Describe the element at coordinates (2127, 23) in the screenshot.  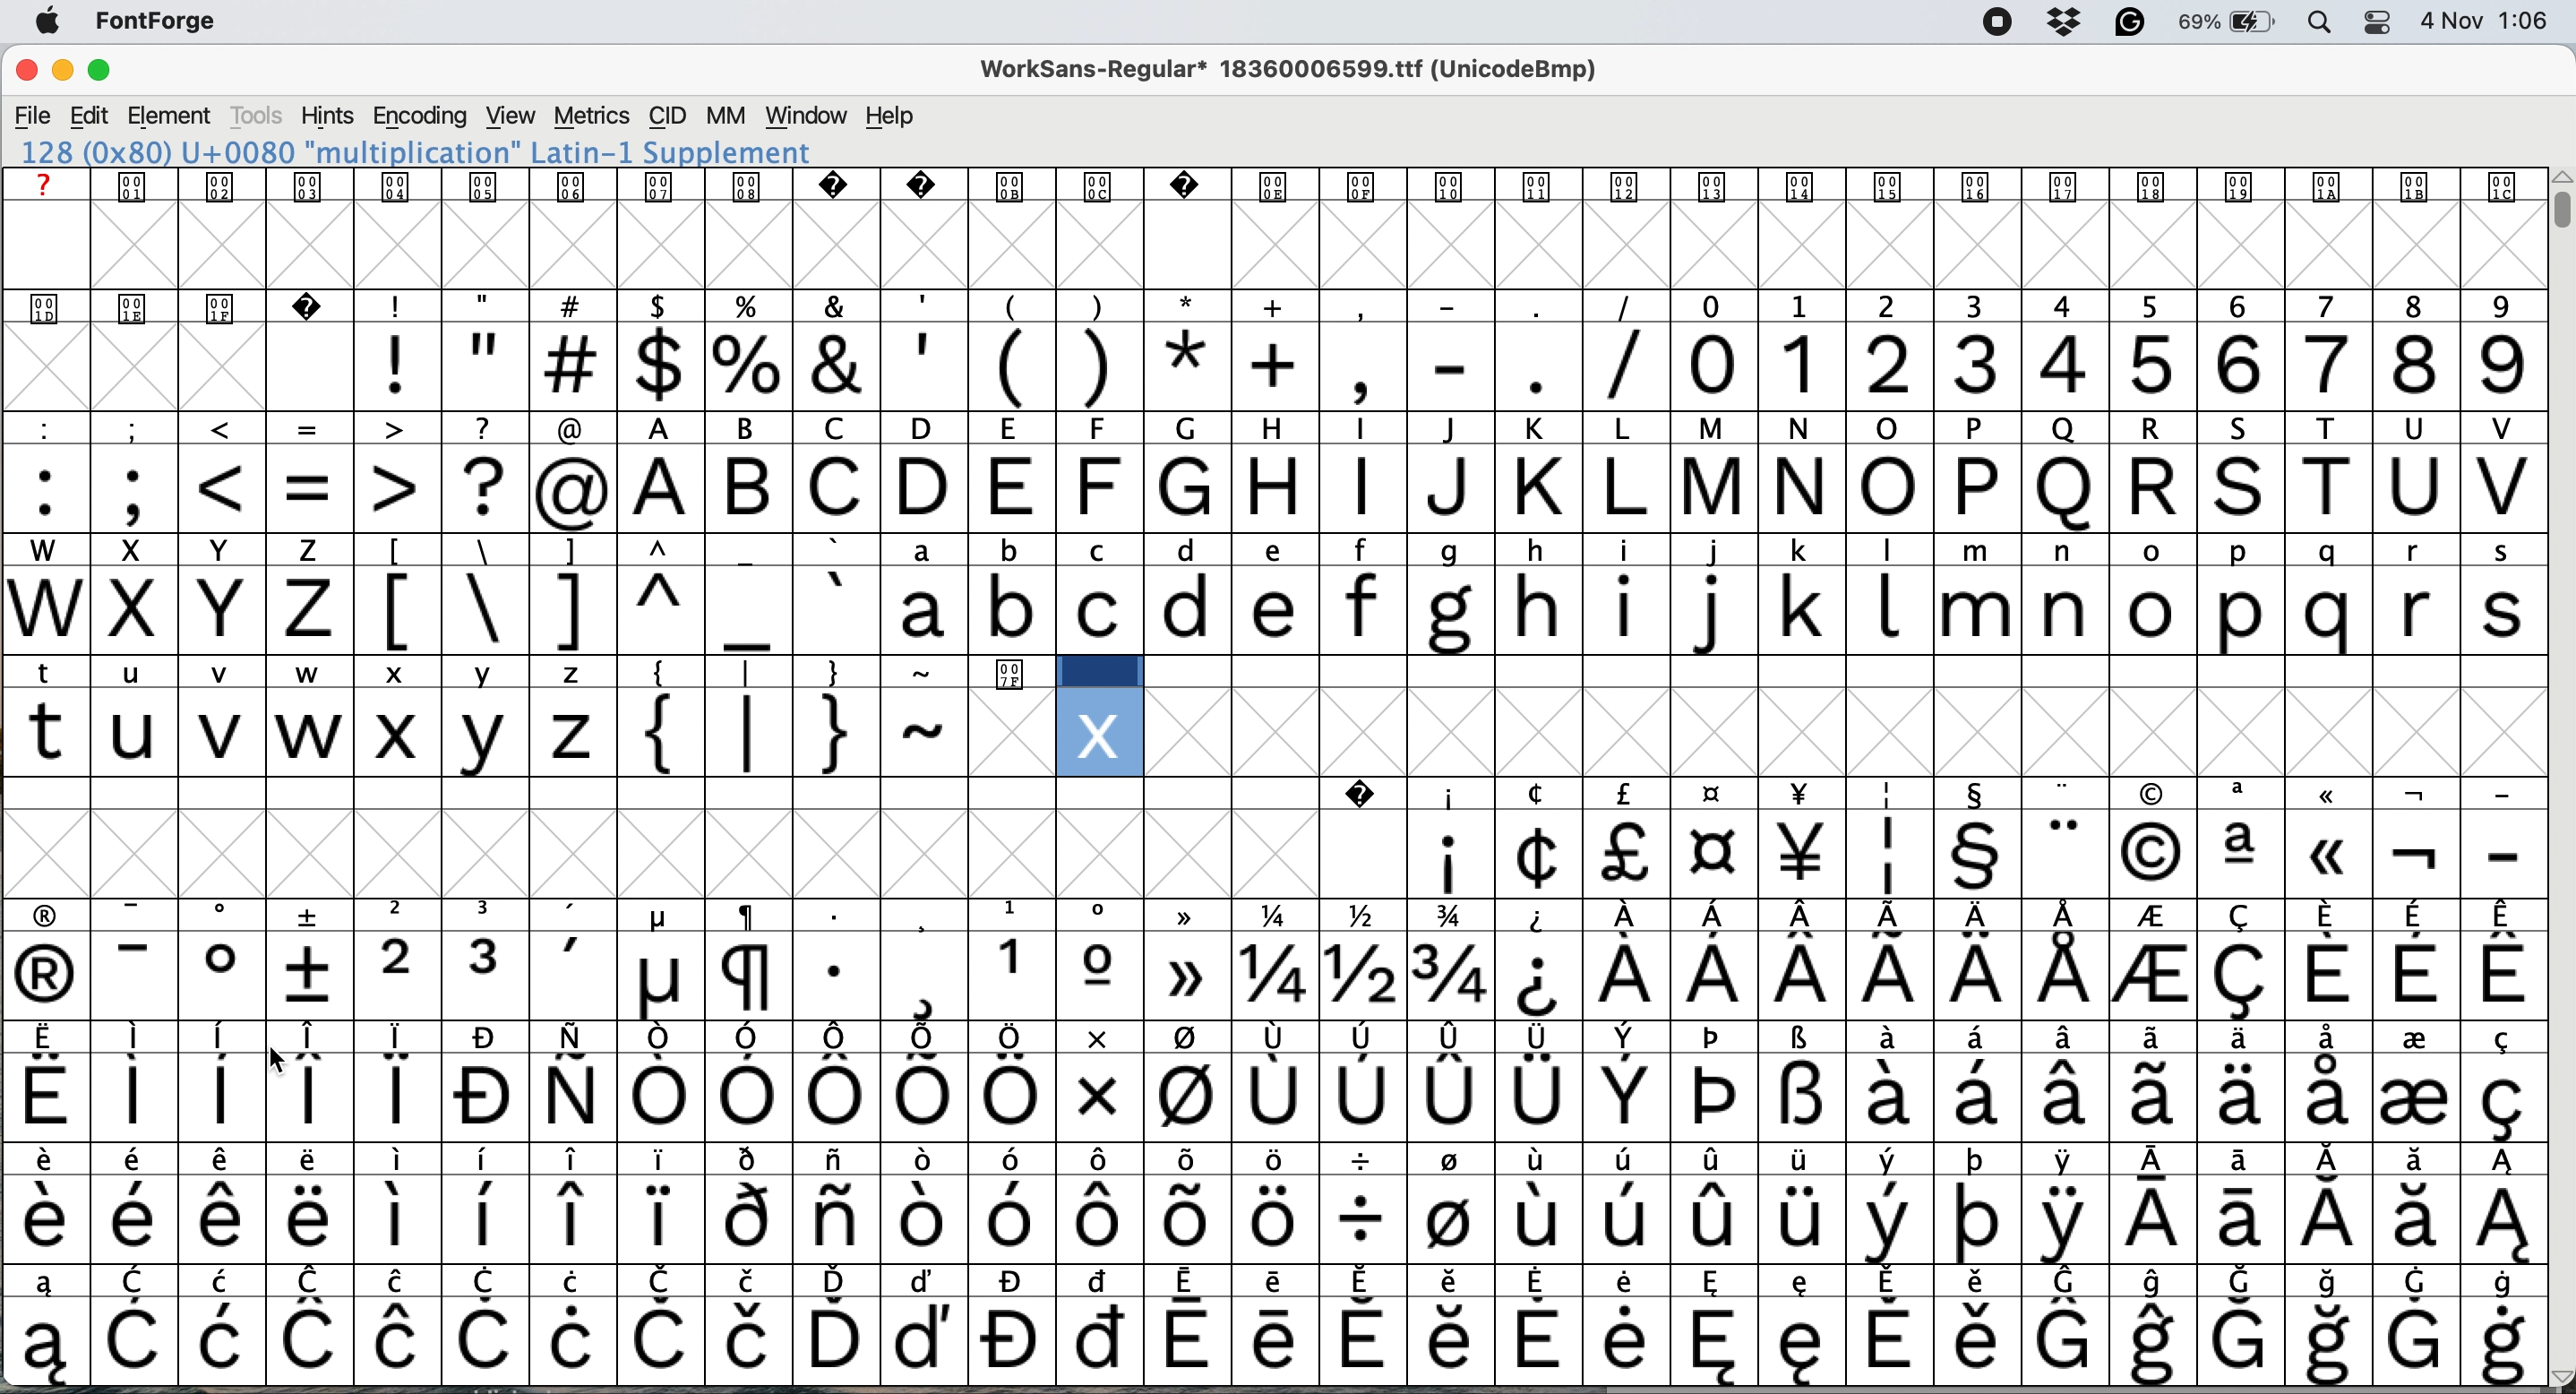
I see `grammarly` at that location.